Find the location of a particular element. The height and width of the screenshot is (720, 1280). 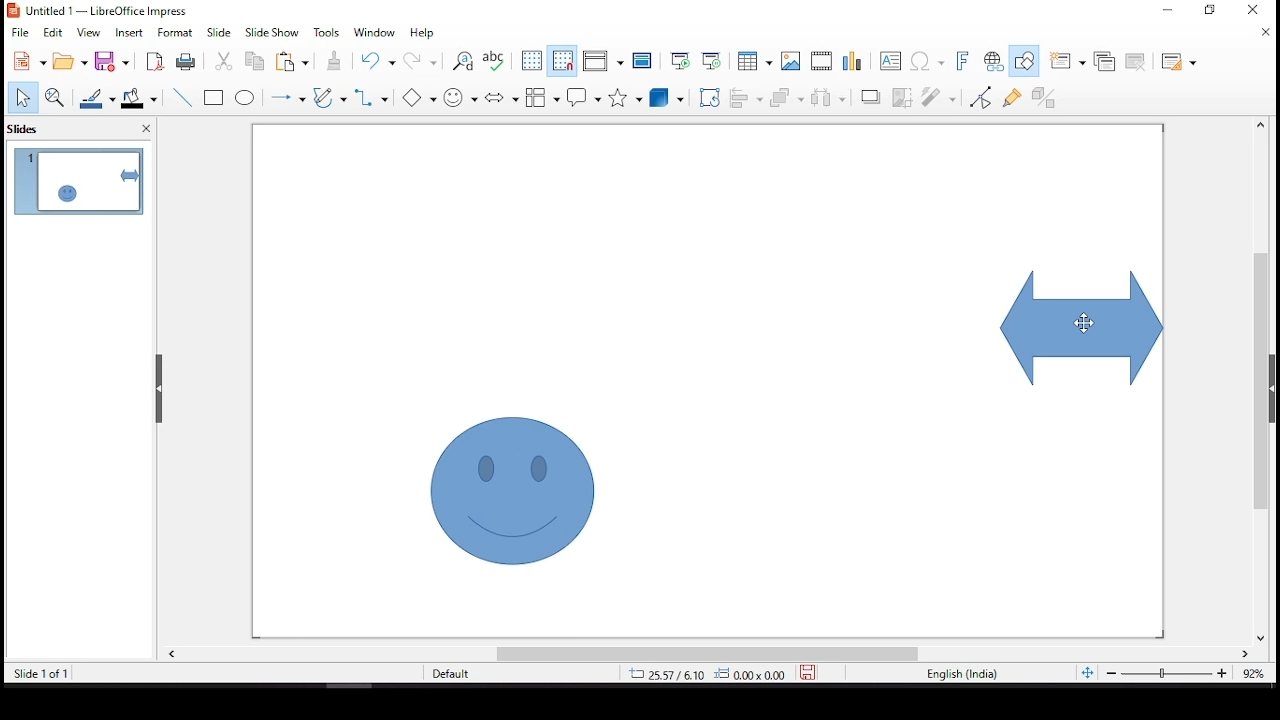

find and replace is located at coordinates (463, 62).